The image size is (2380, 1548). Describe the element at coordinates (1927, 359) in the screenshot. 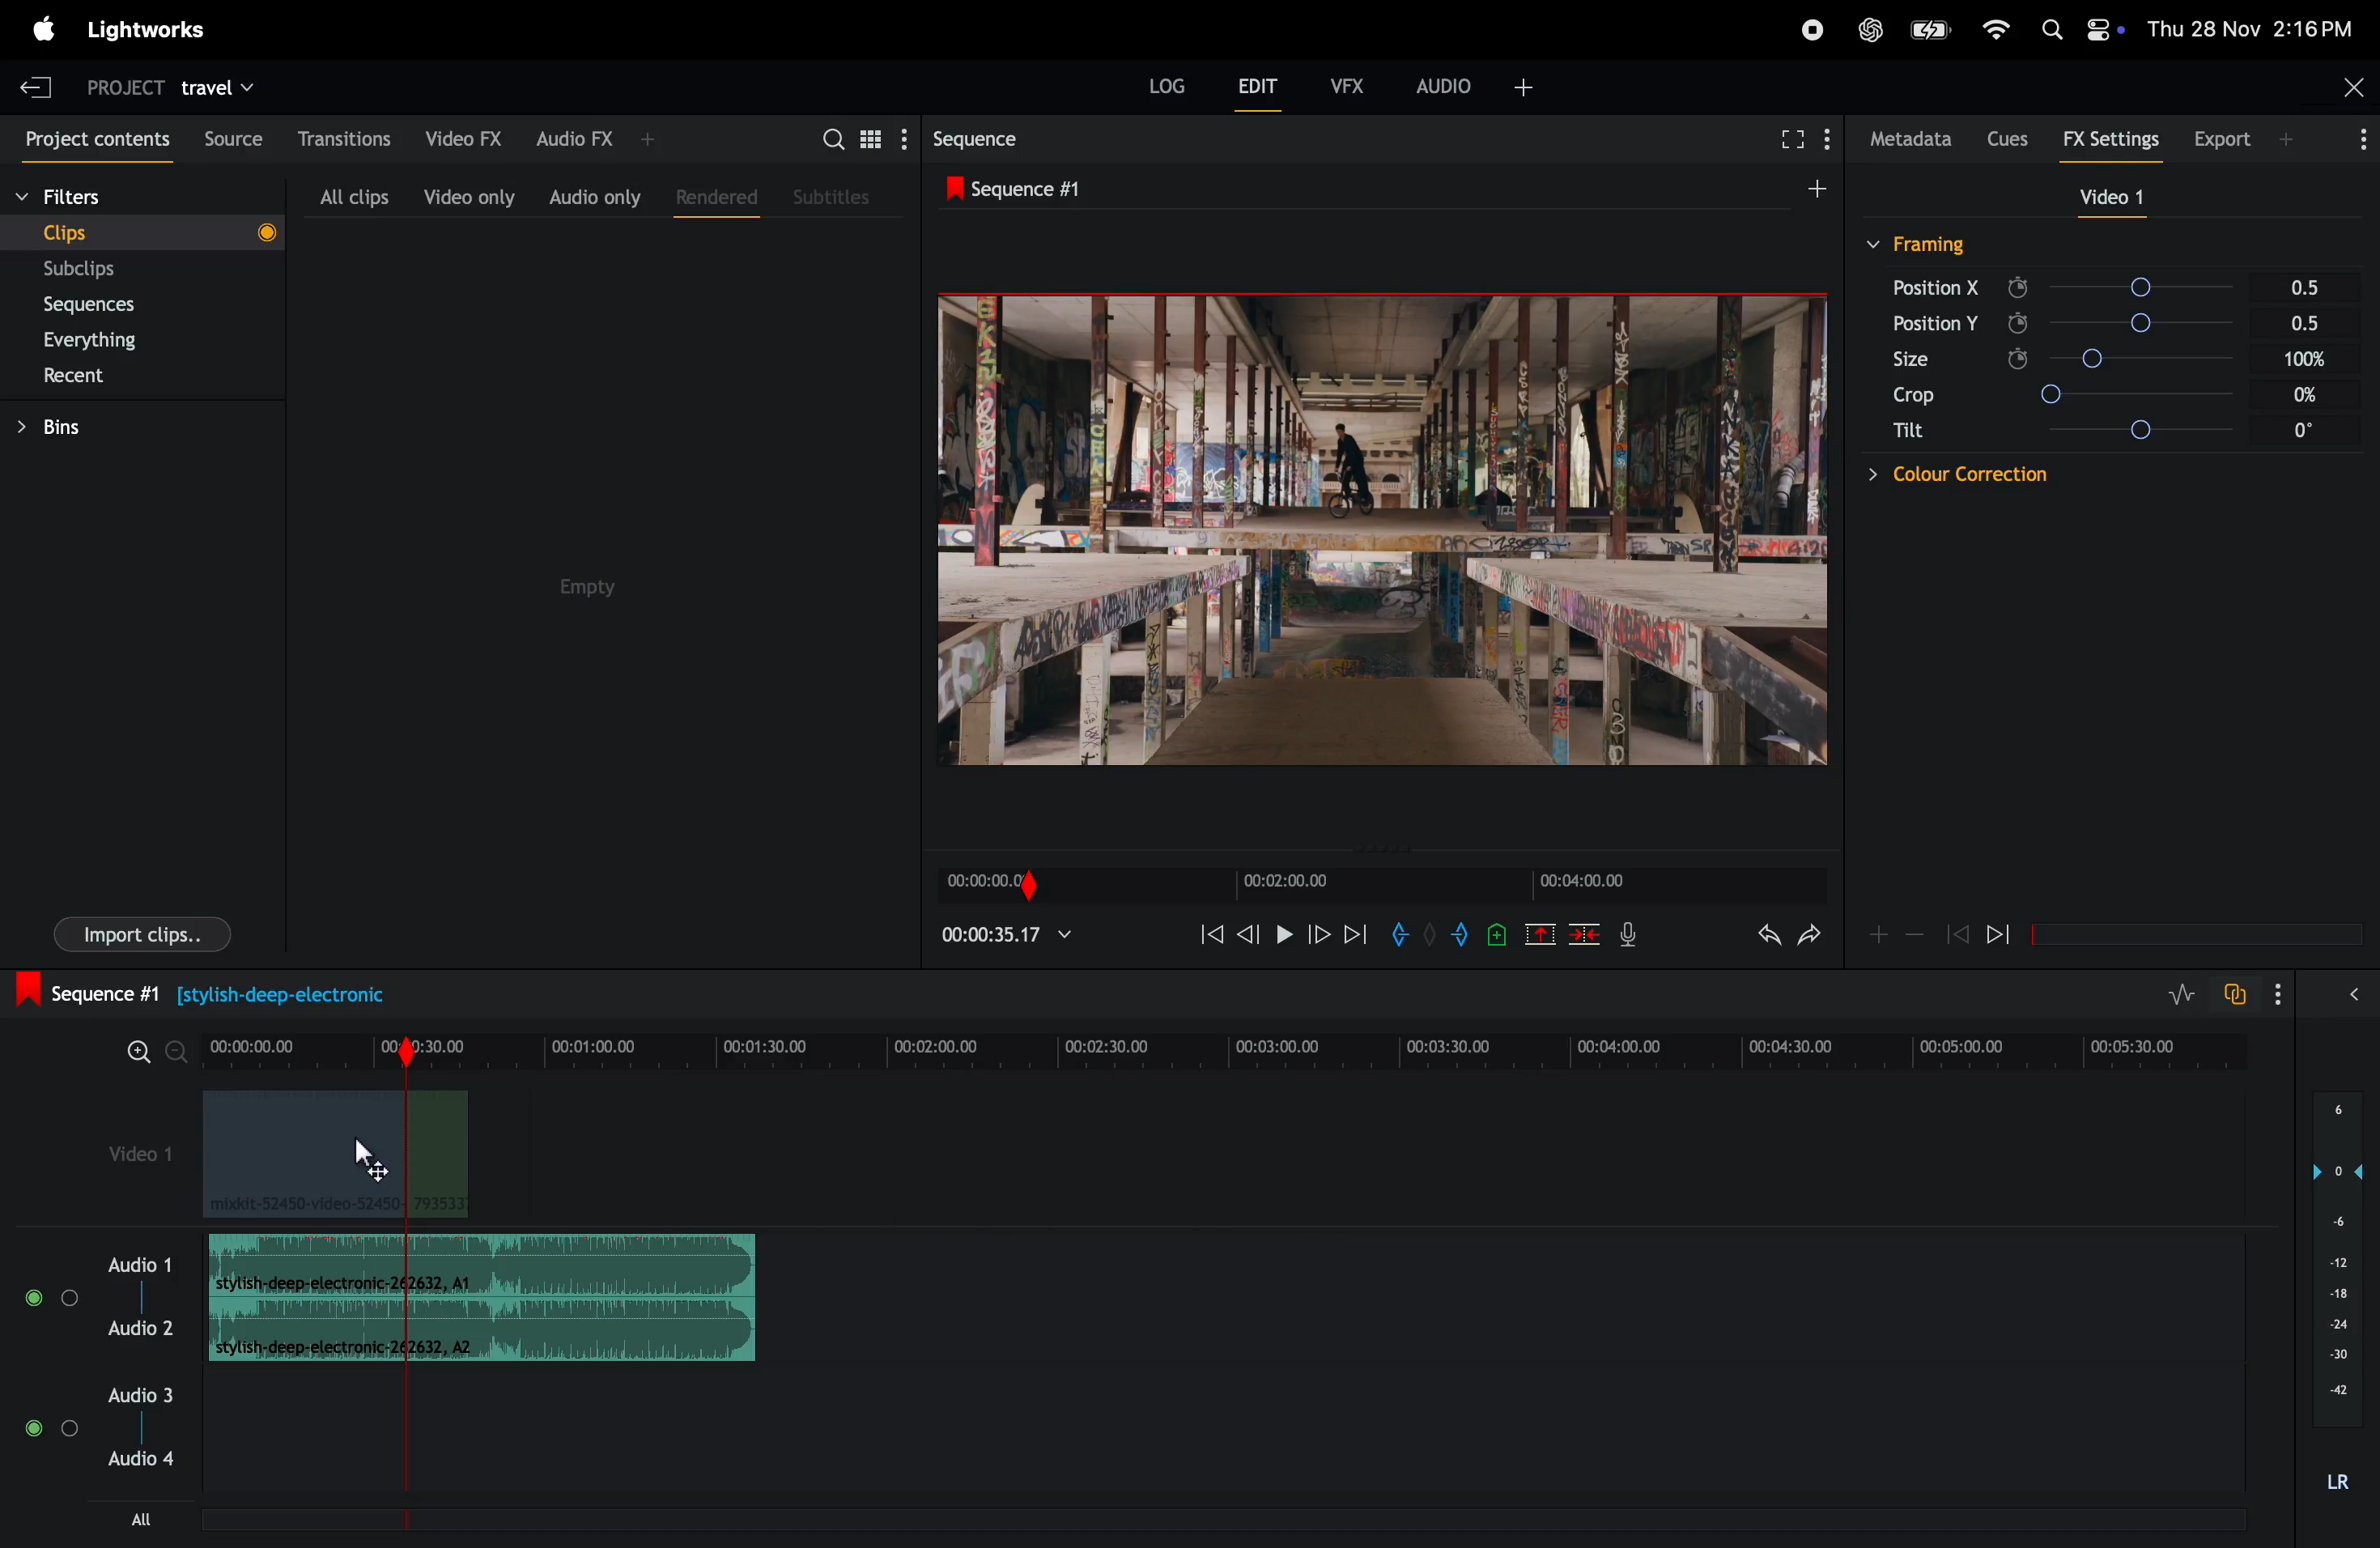

I see `size` at that location.